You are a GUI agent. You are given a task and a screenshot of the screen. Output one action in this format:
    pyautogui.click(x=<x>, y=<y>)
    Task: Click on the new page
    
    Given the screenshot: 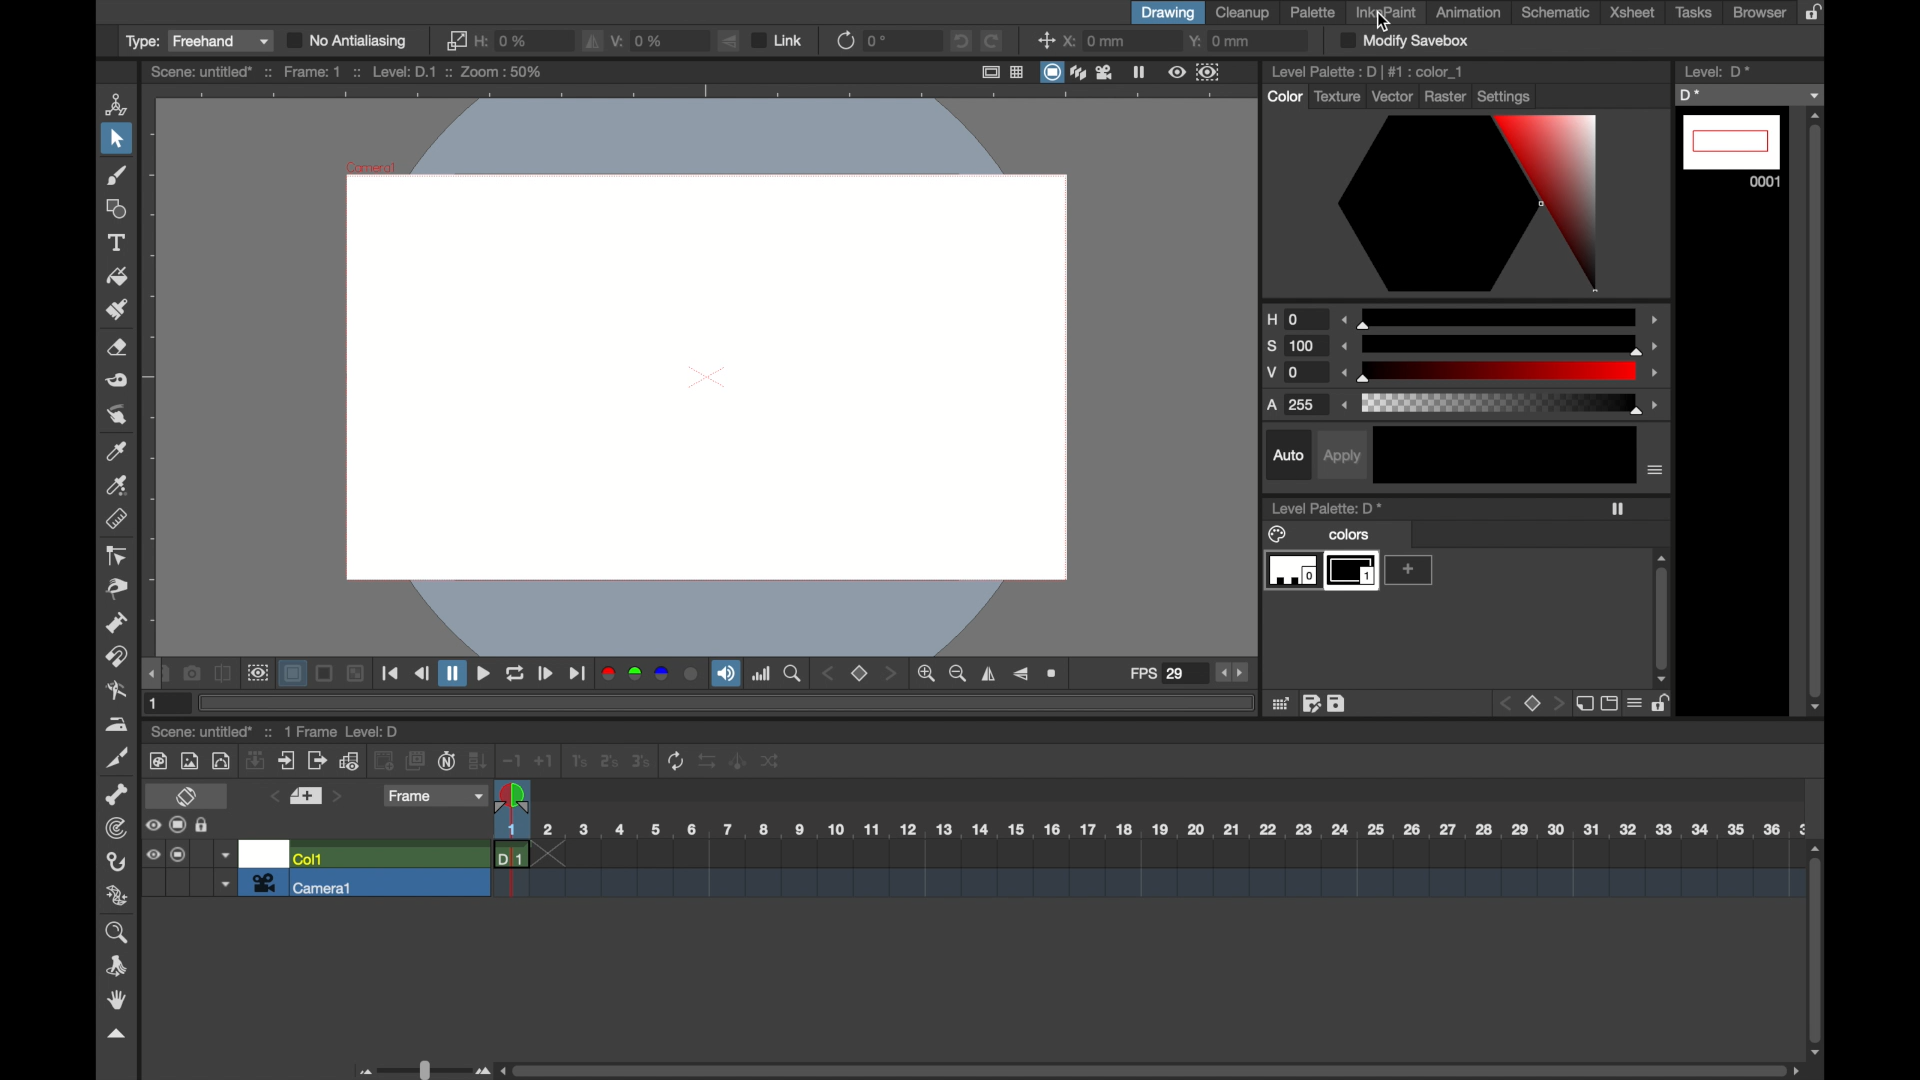 What is the action you would take?
    pyautogui.click(x=1585, y=705)
    